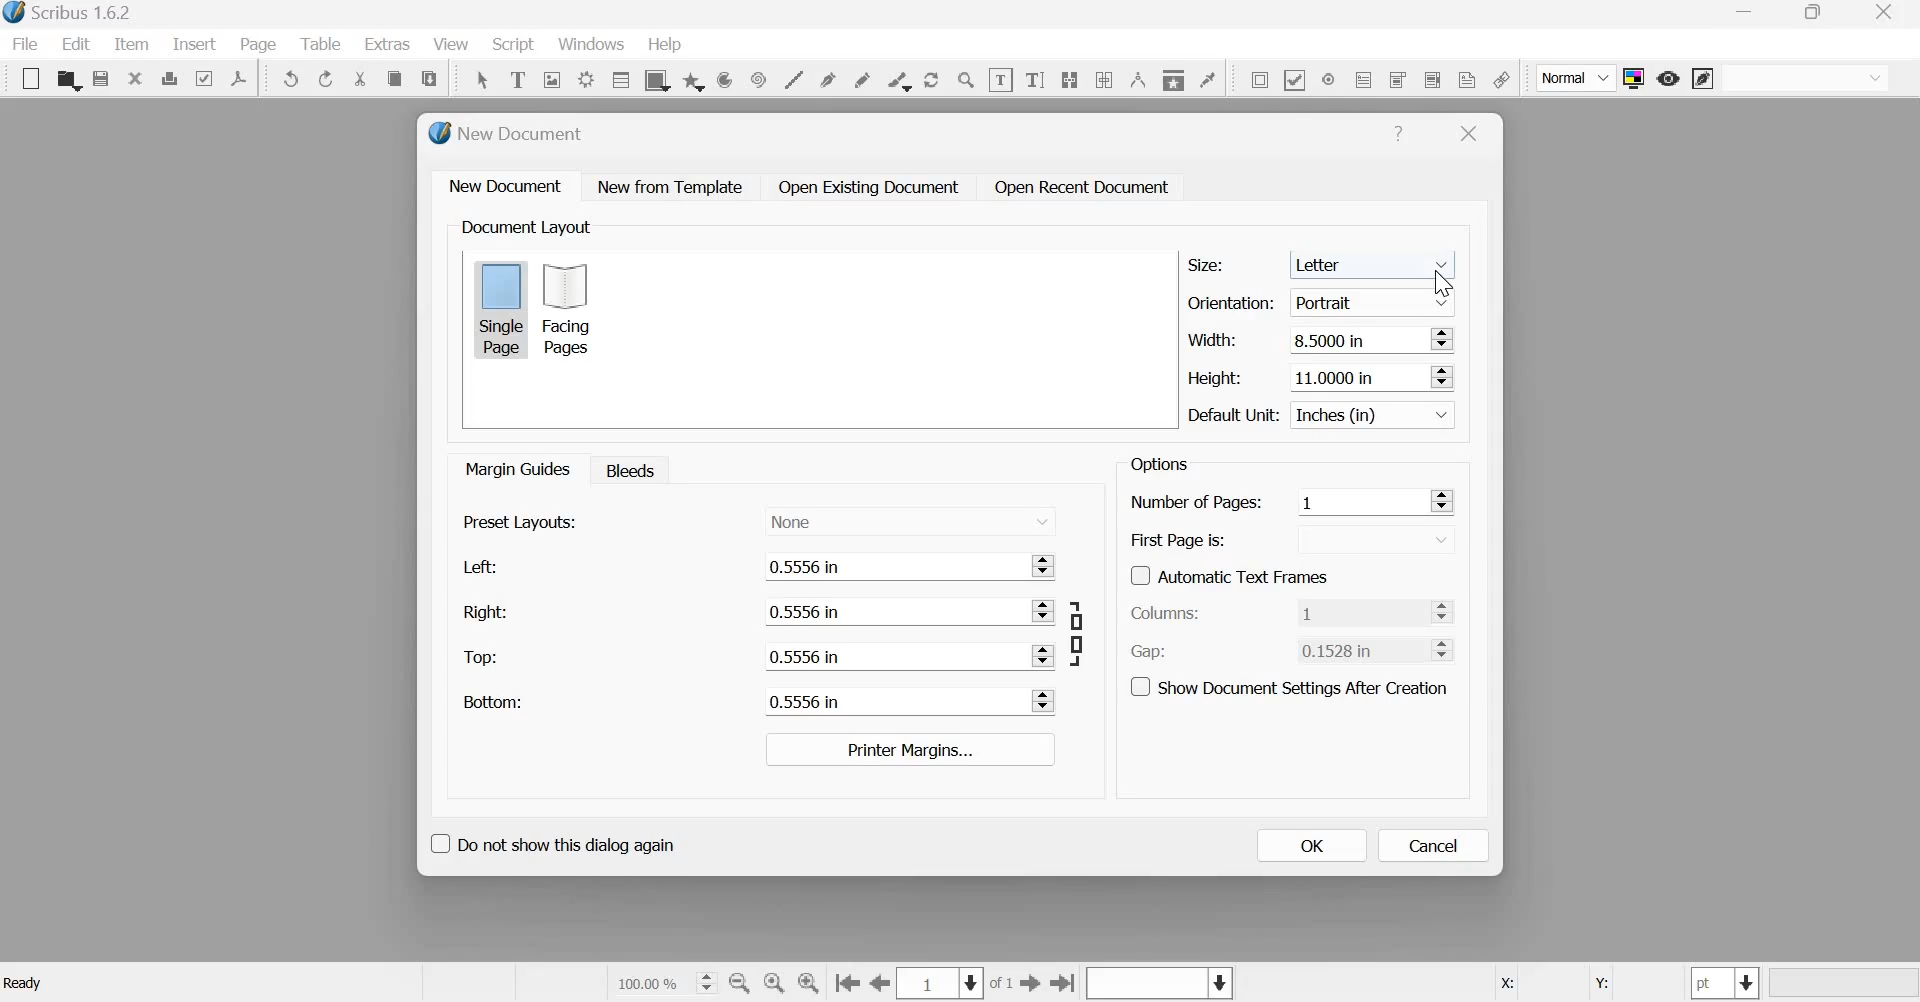  Describe the element at coordinates (101, 79) in the screenshot. I see `save` at that location.